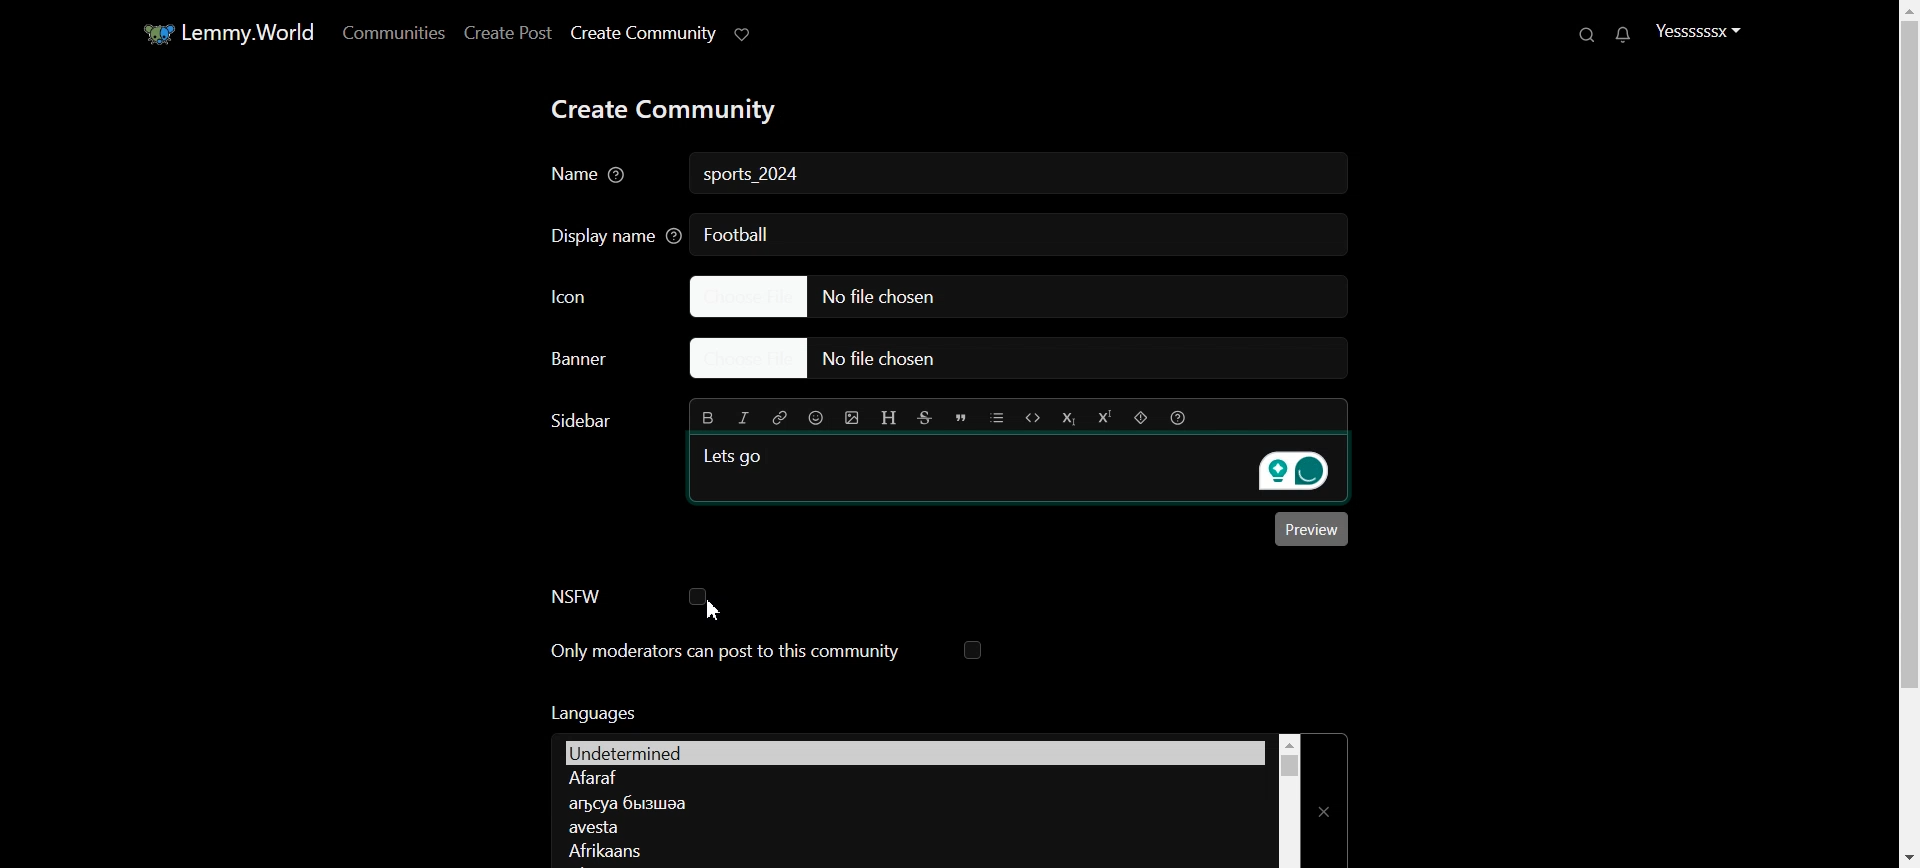 This screenshot has height=868, width=1920. I want to click on Name, so click(591, 176).